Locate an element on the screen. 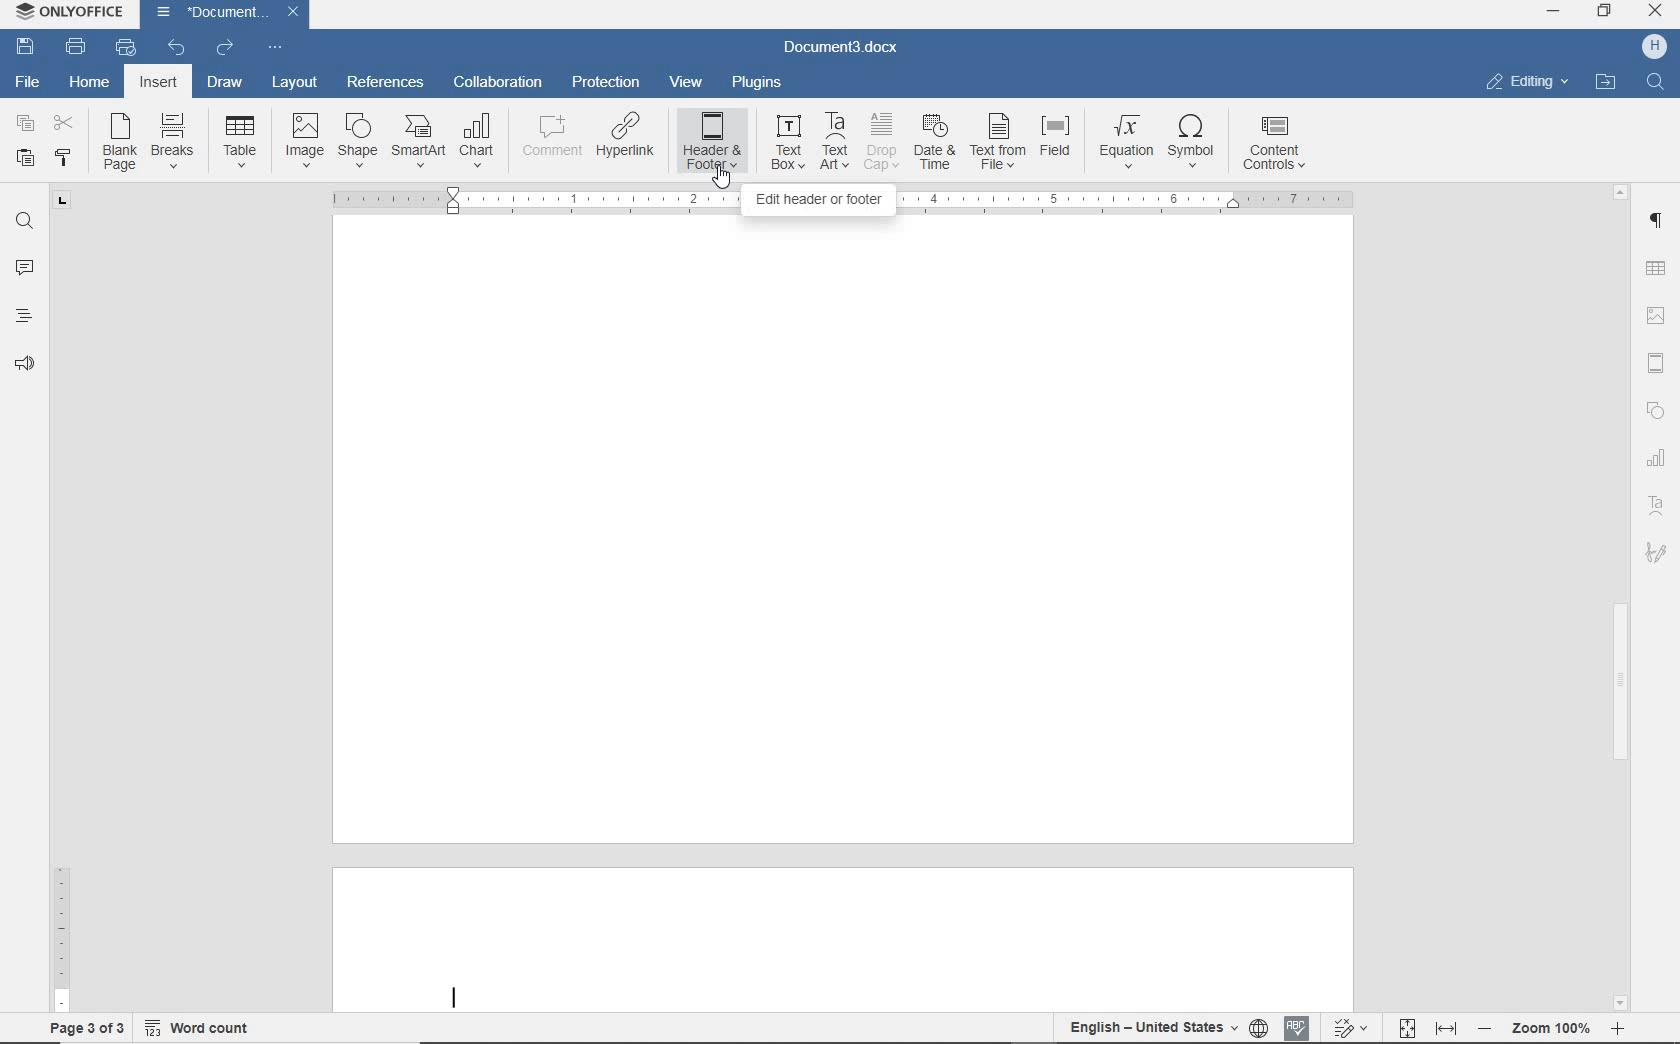 The height and width of the screenshot is (1044, 1680). Zoom In is located at coordinates (1615, 1032).